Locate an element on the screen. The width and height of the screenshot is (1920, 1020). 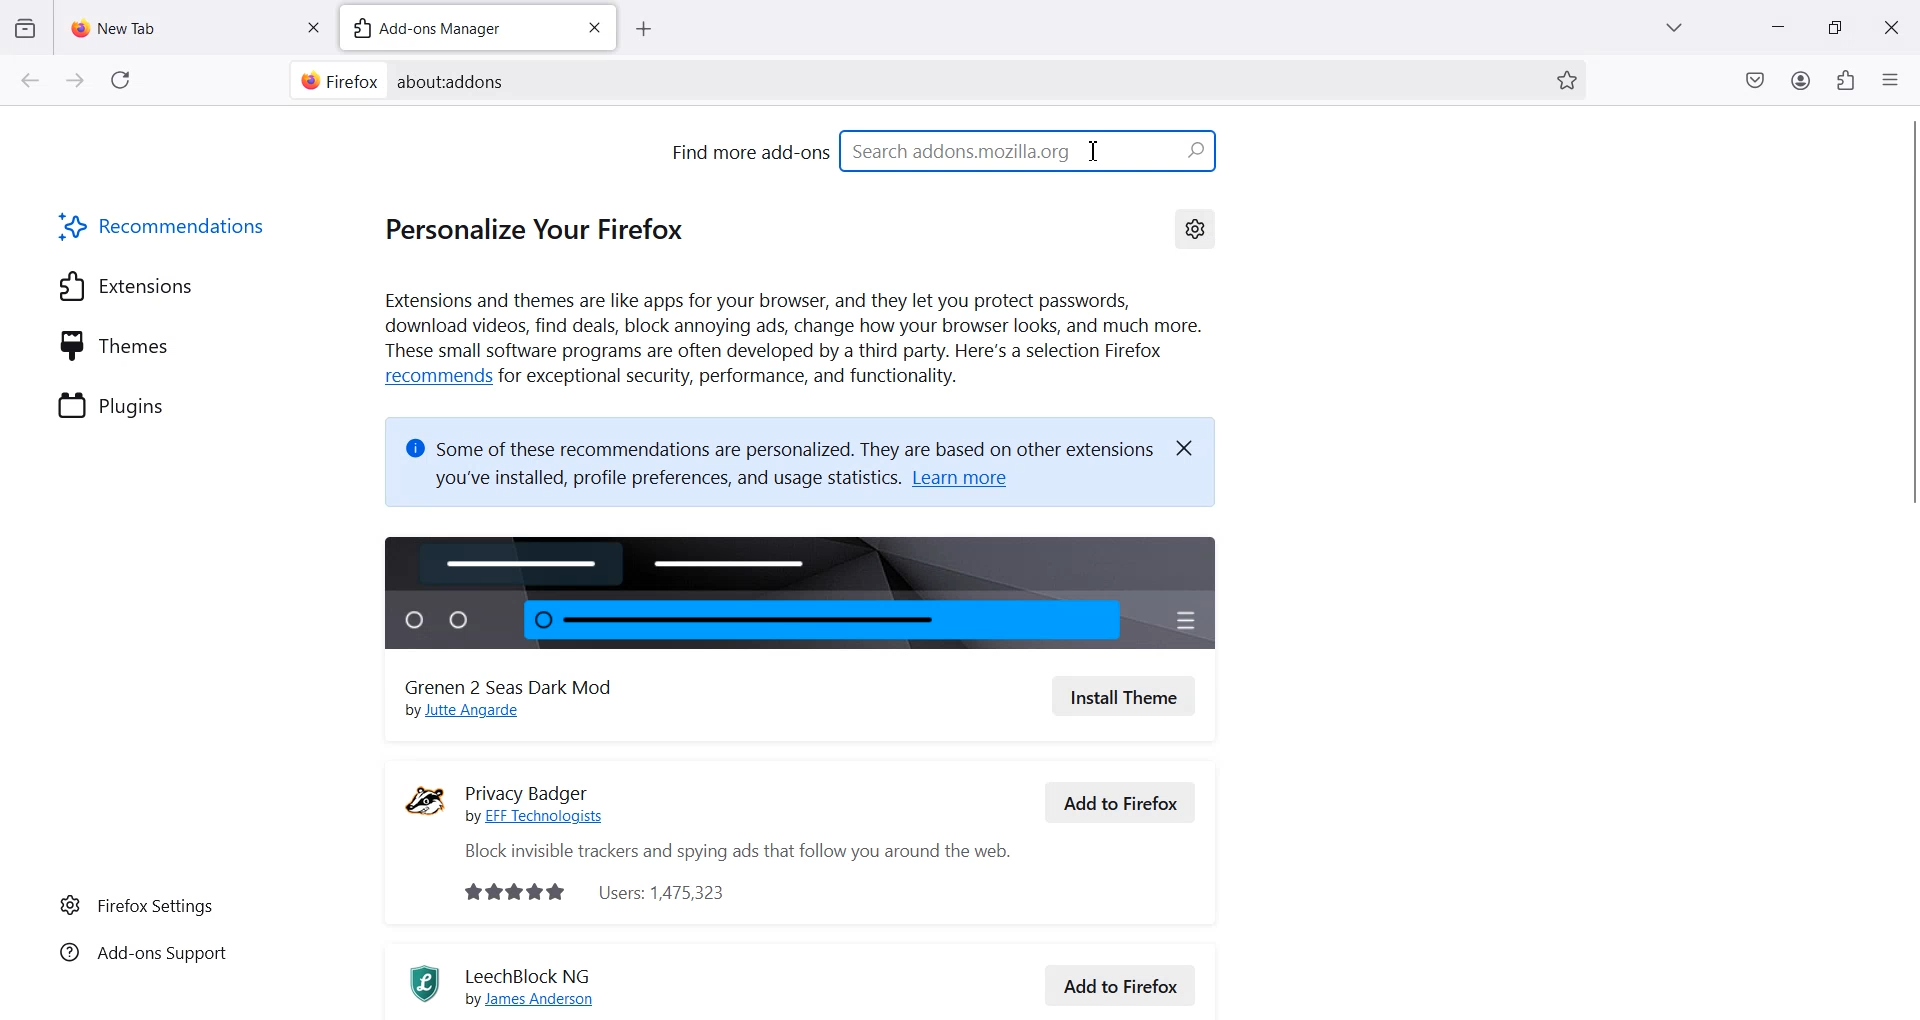
Themes is located at coordinates (115, 344).